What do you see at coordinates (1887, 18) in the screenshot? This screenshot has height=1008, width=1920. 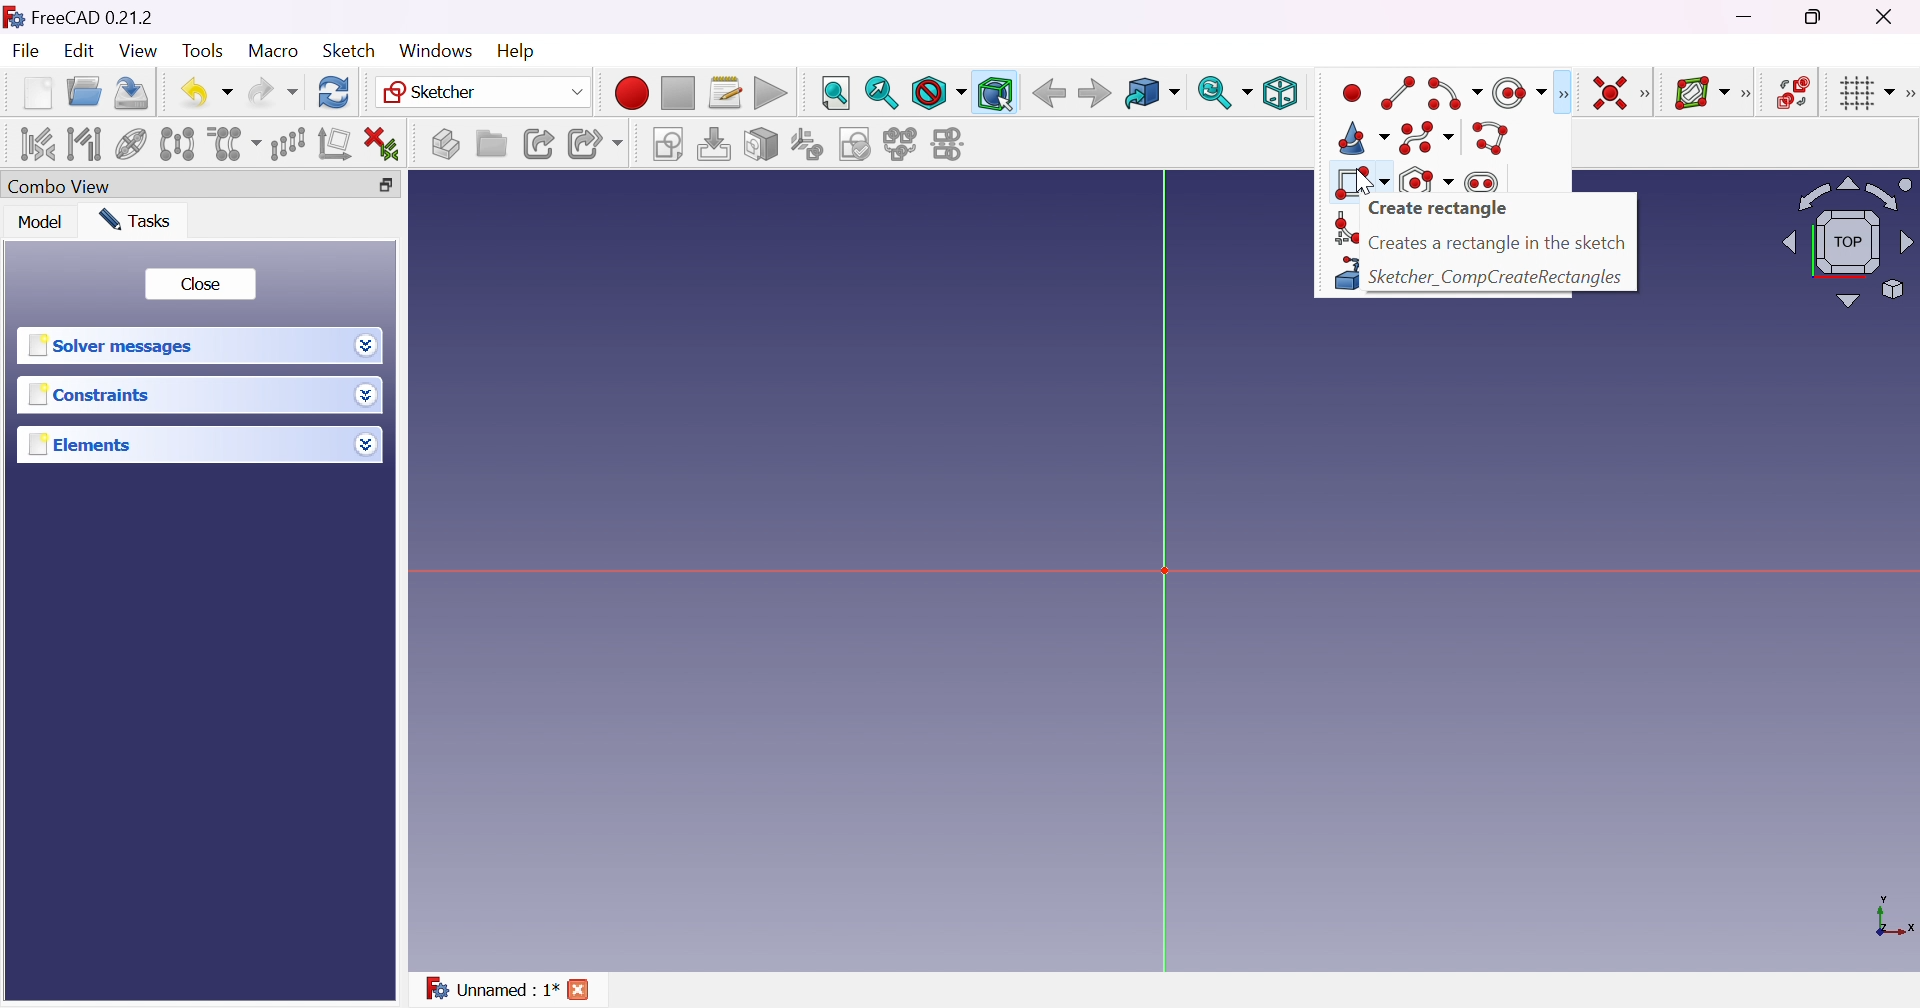 I see `Close` at bounding box center [1887, 18].